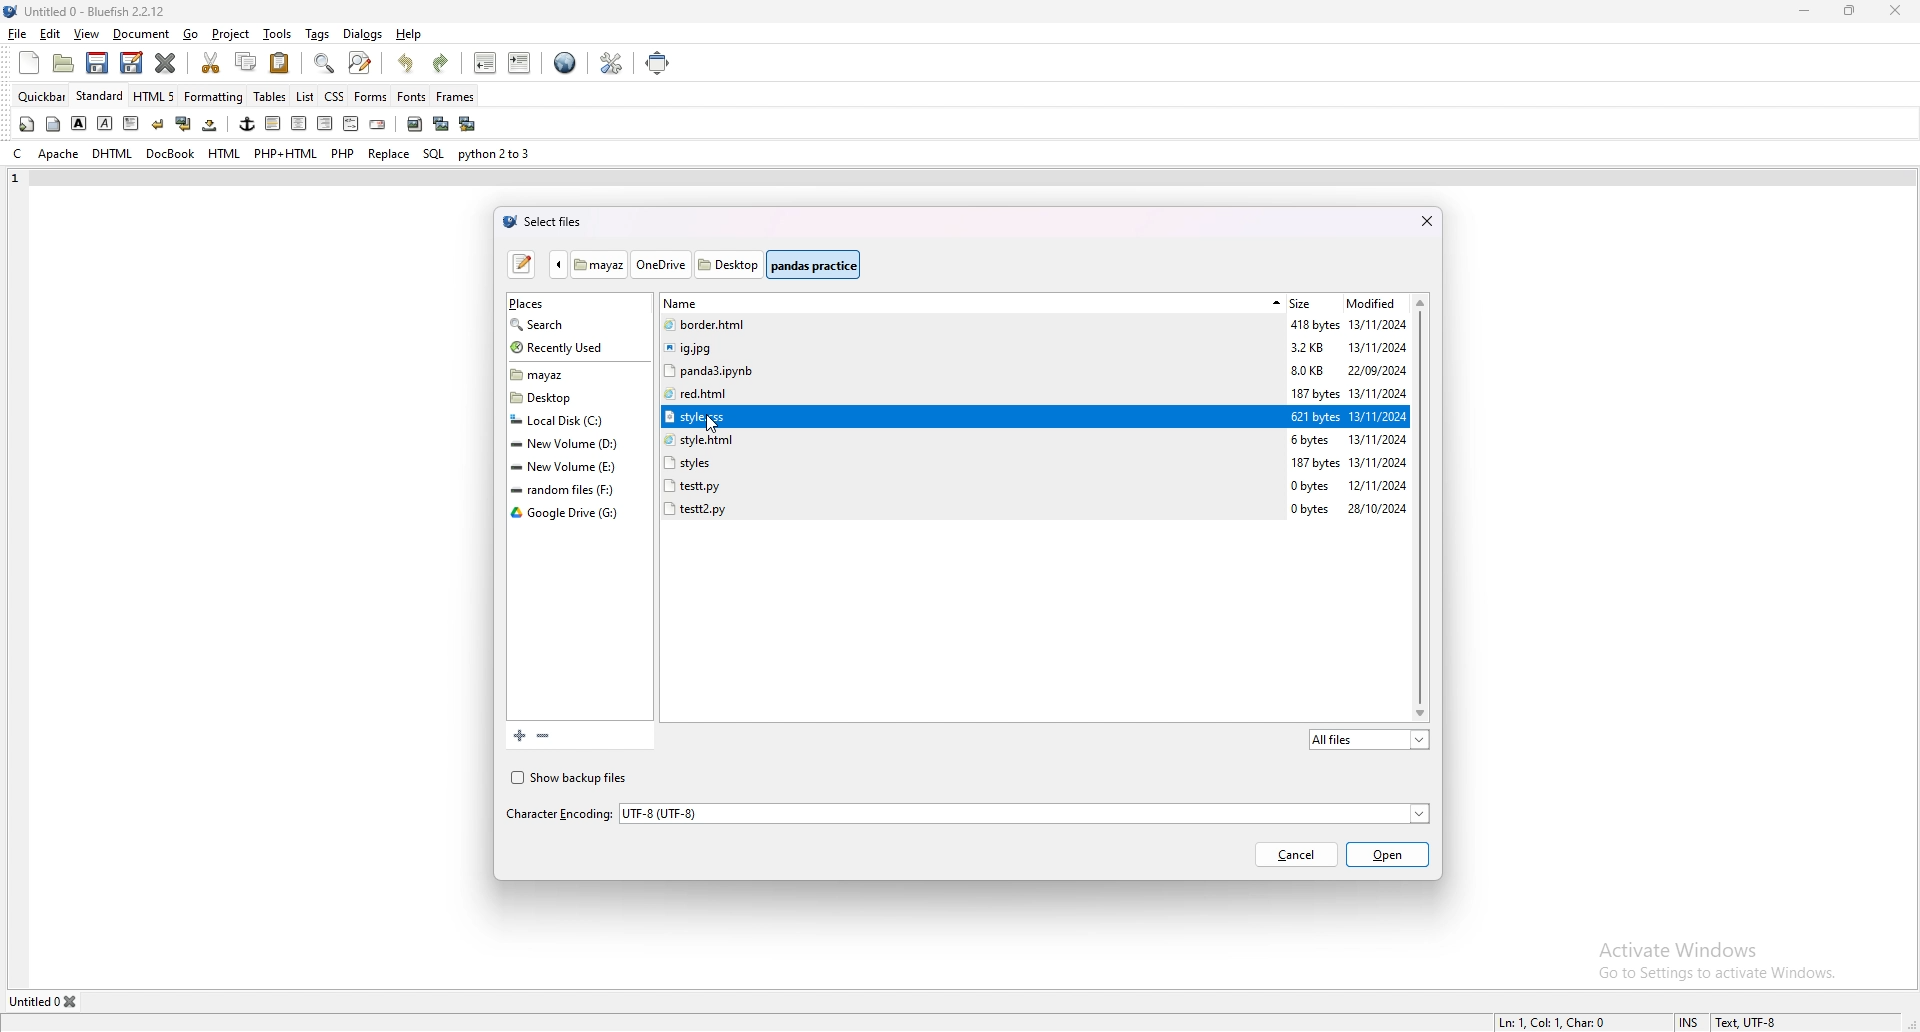 The height and width of the screenshot is (1032, 1920). What do you see at coordinates (306, 97) in the screenshot?
I see `list` at bounding box center [306, 97].